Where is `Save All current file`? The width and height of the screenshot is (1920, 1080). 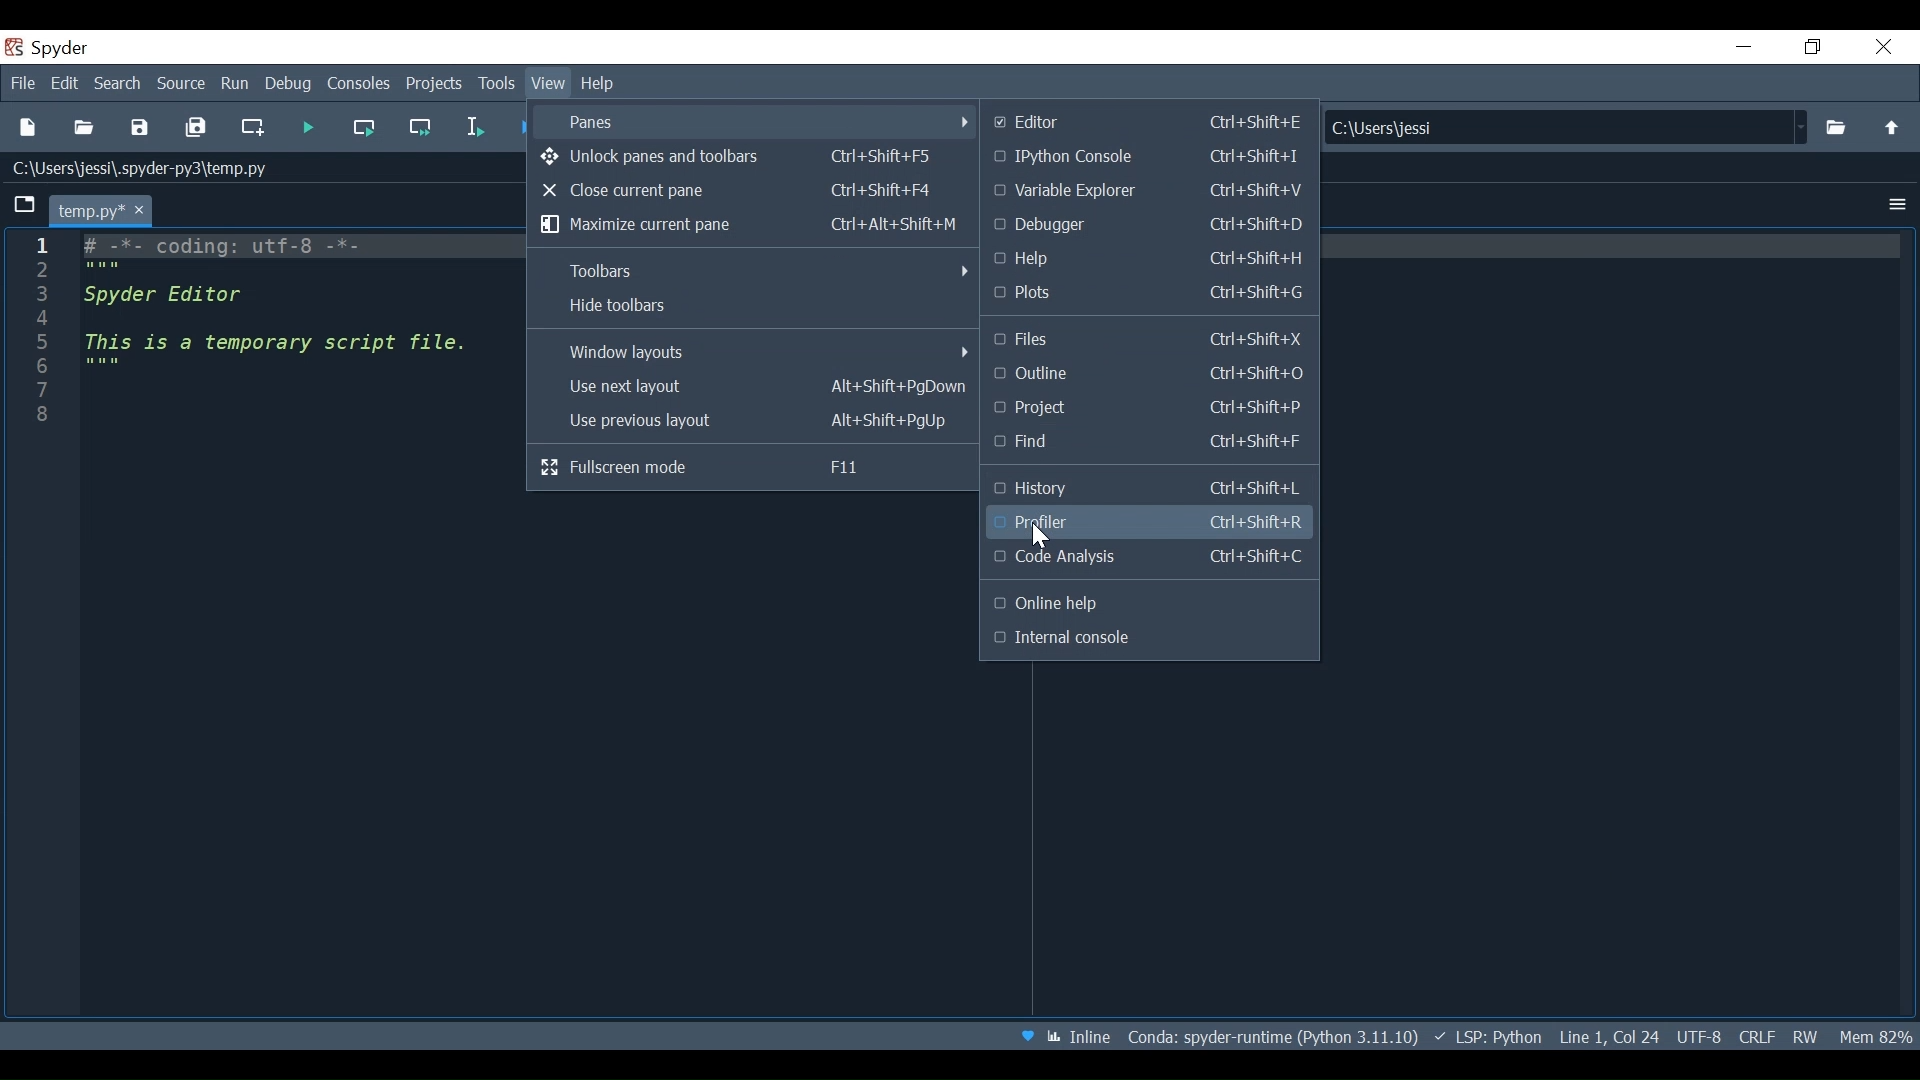
Save All current file is located at coordinates (195, 130).